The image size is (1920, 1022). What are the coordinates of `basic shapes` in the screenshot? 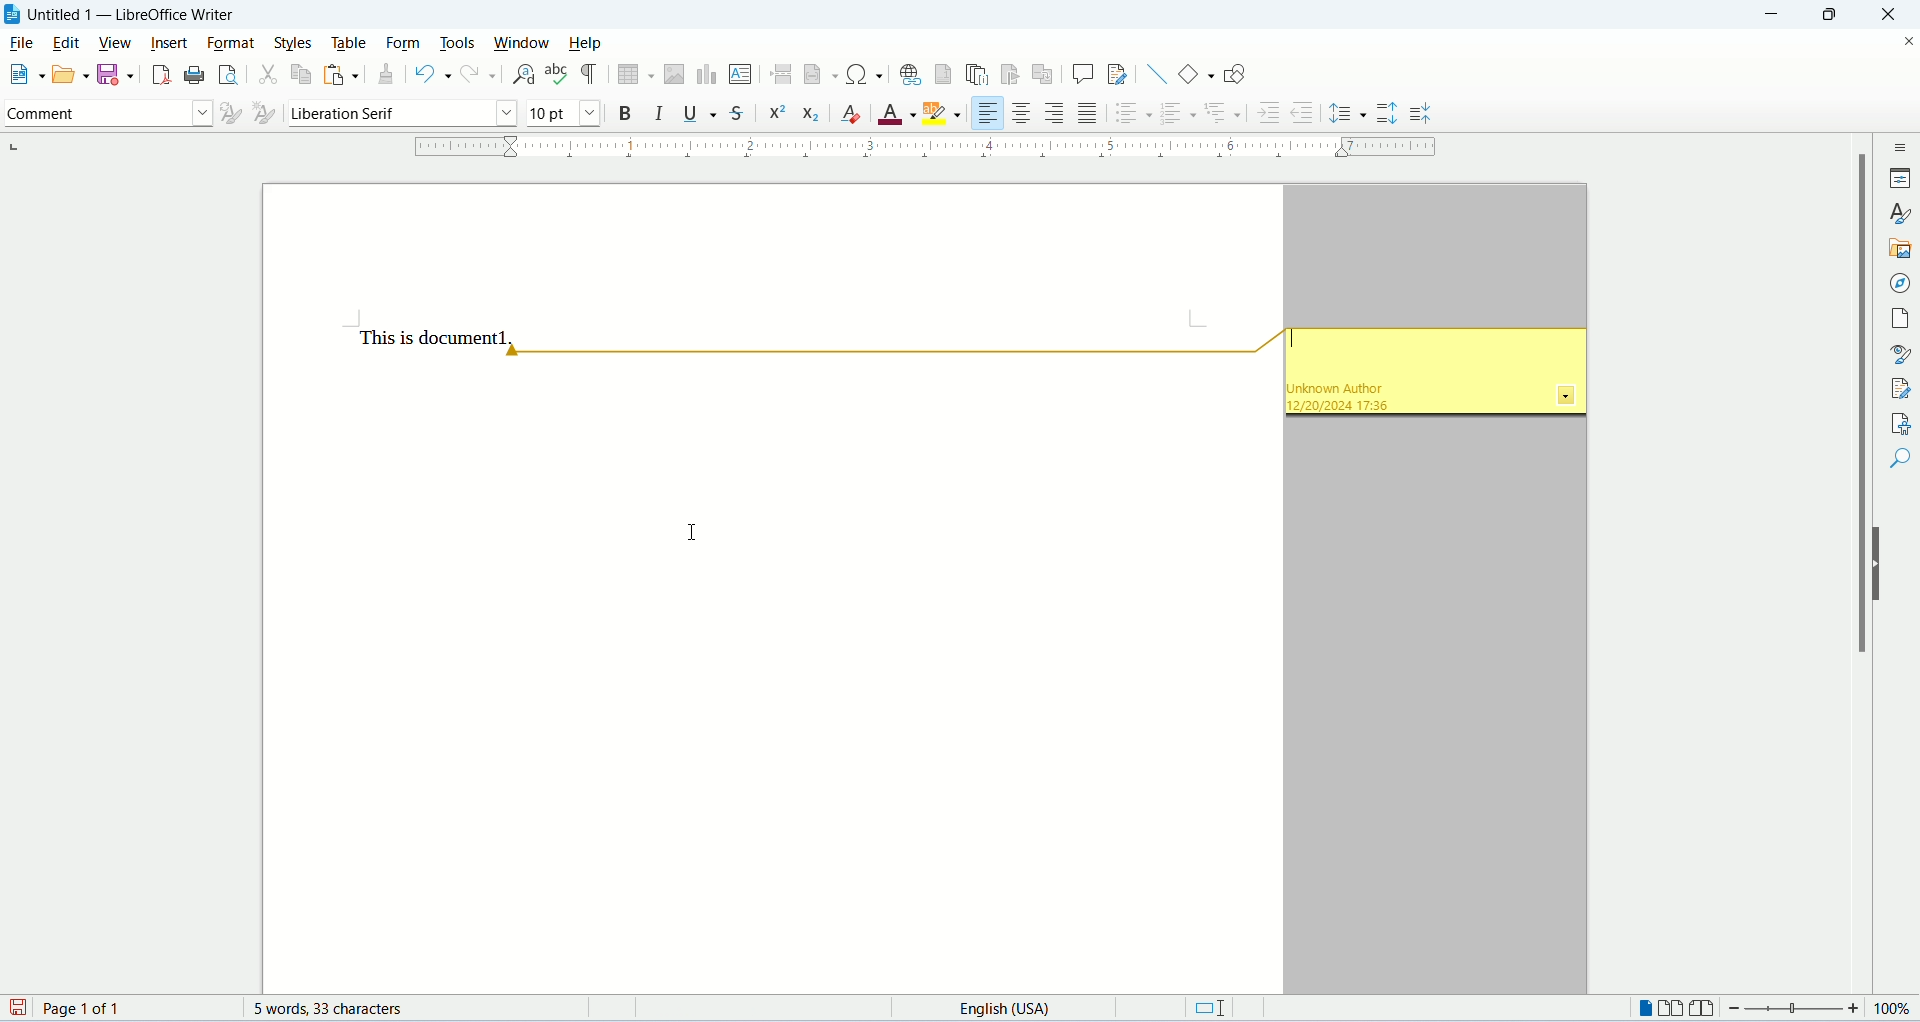 It's located at (1198, 73).